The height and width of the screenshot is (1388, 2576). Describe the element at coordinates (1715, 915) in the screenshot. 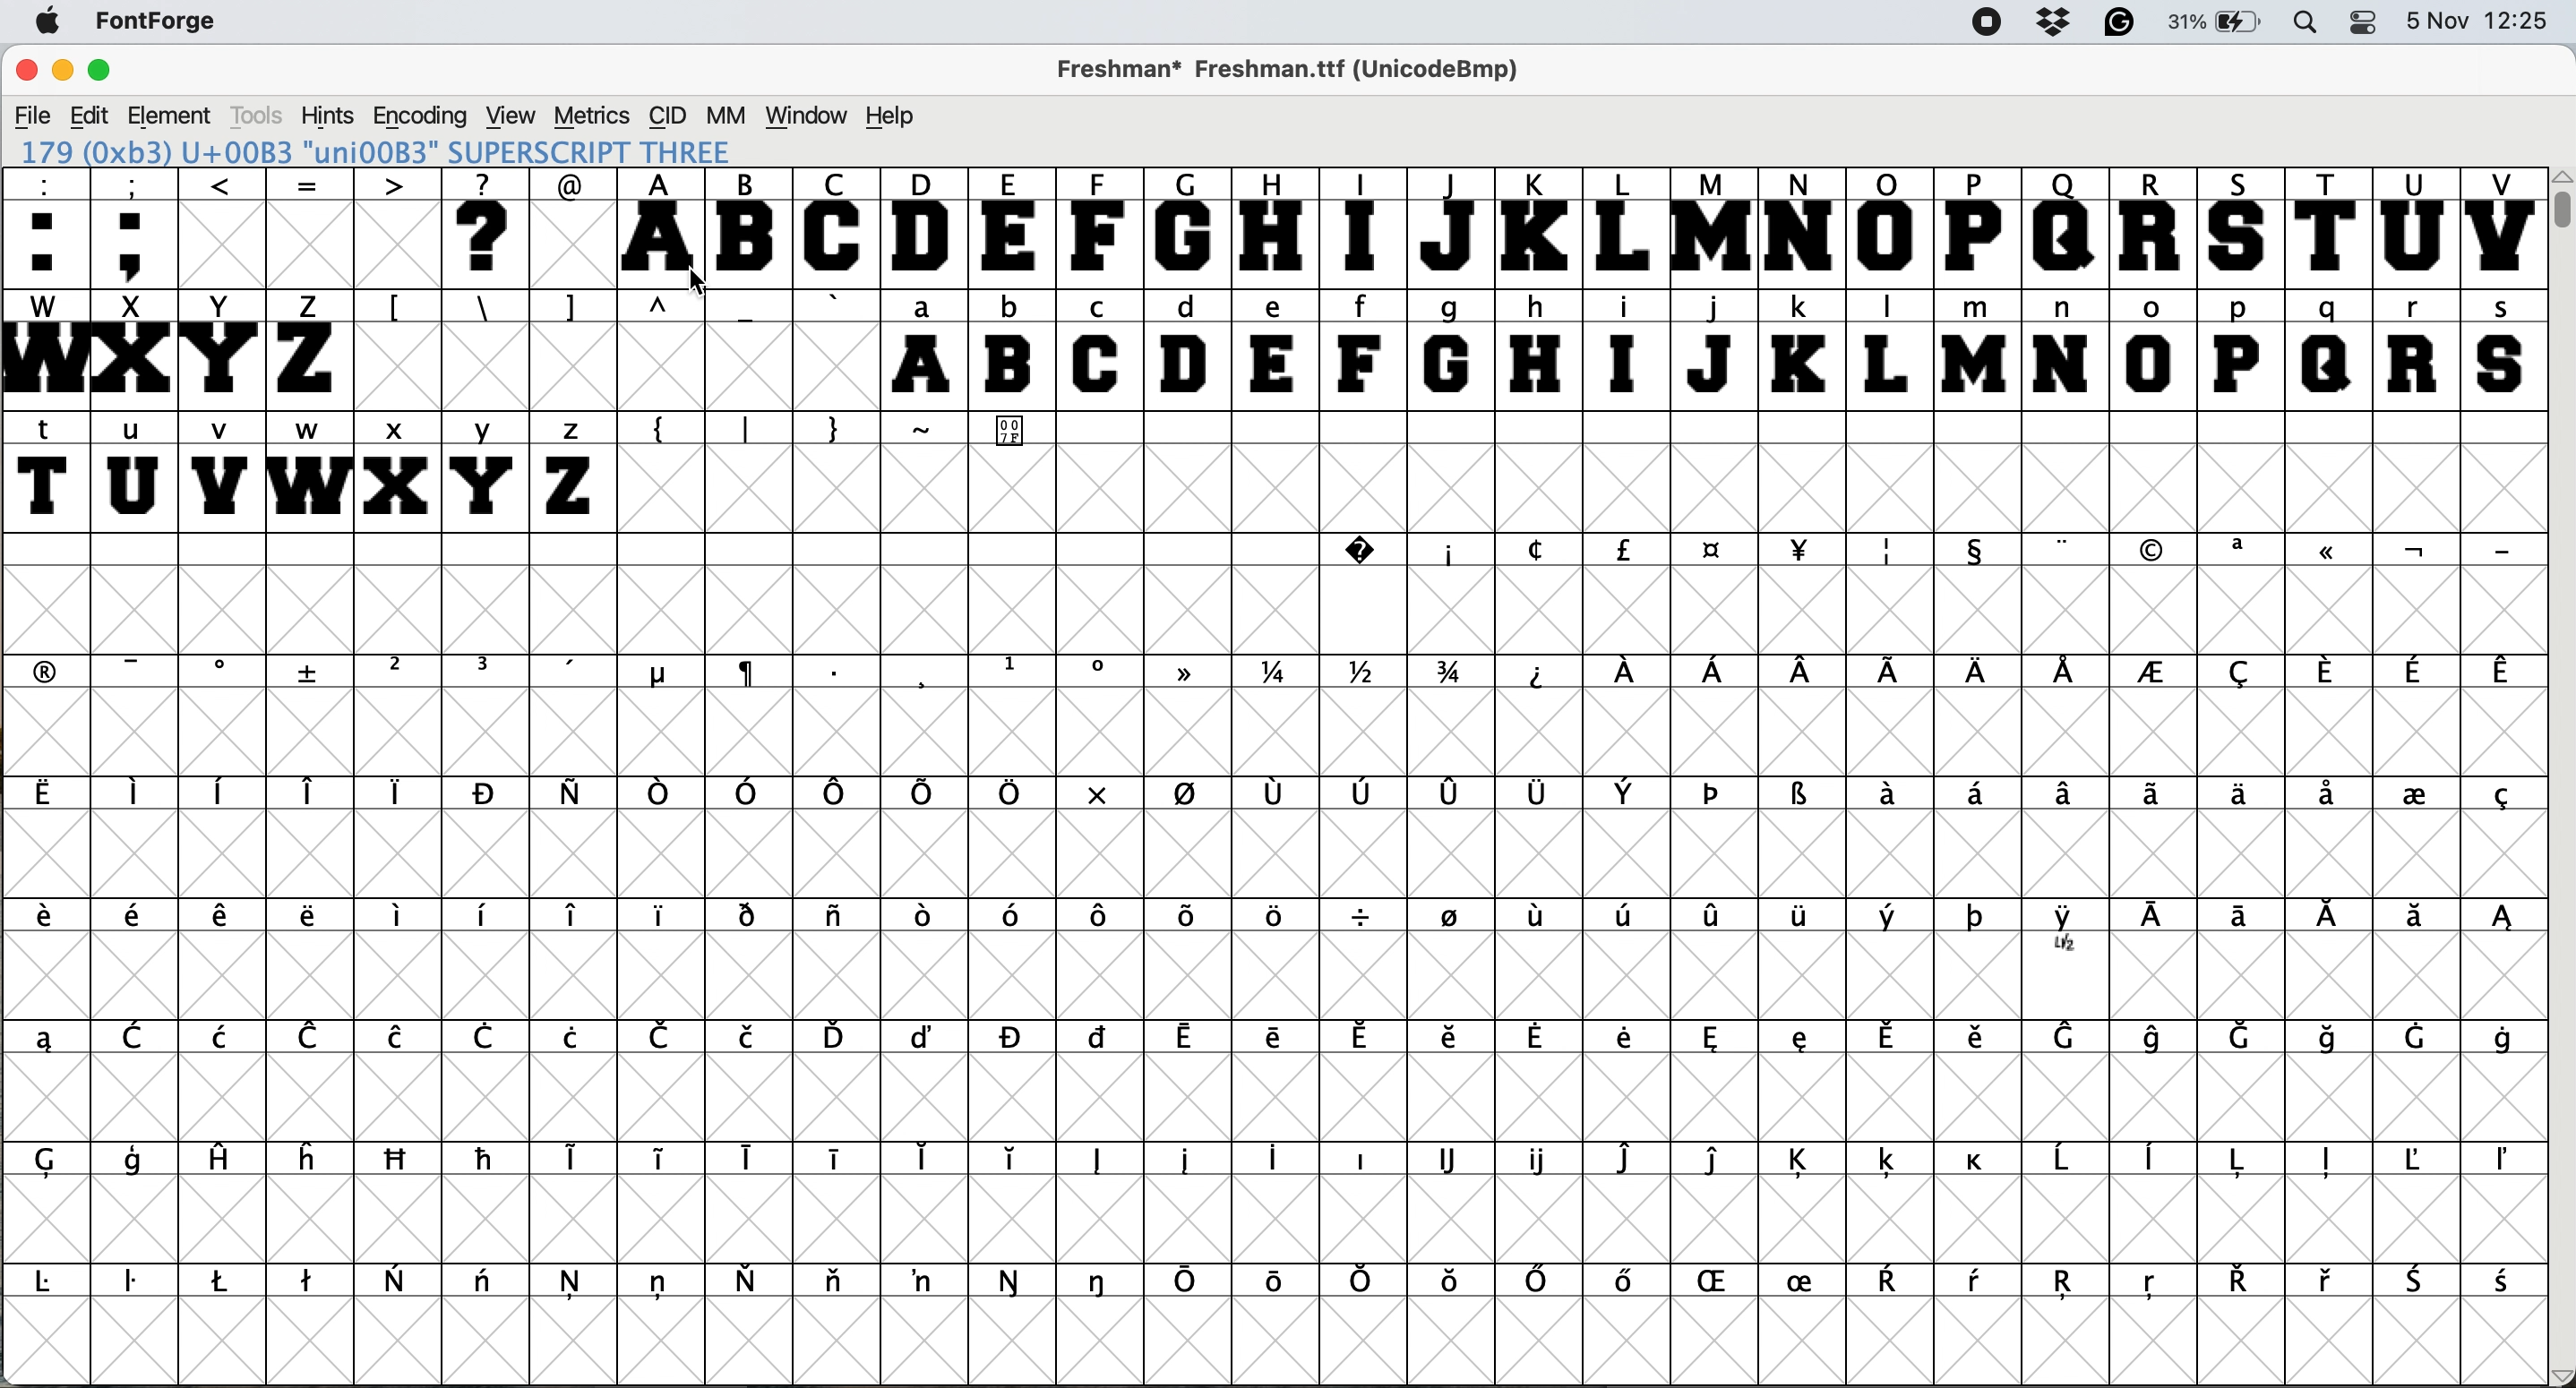

I see `symbol` at that location.